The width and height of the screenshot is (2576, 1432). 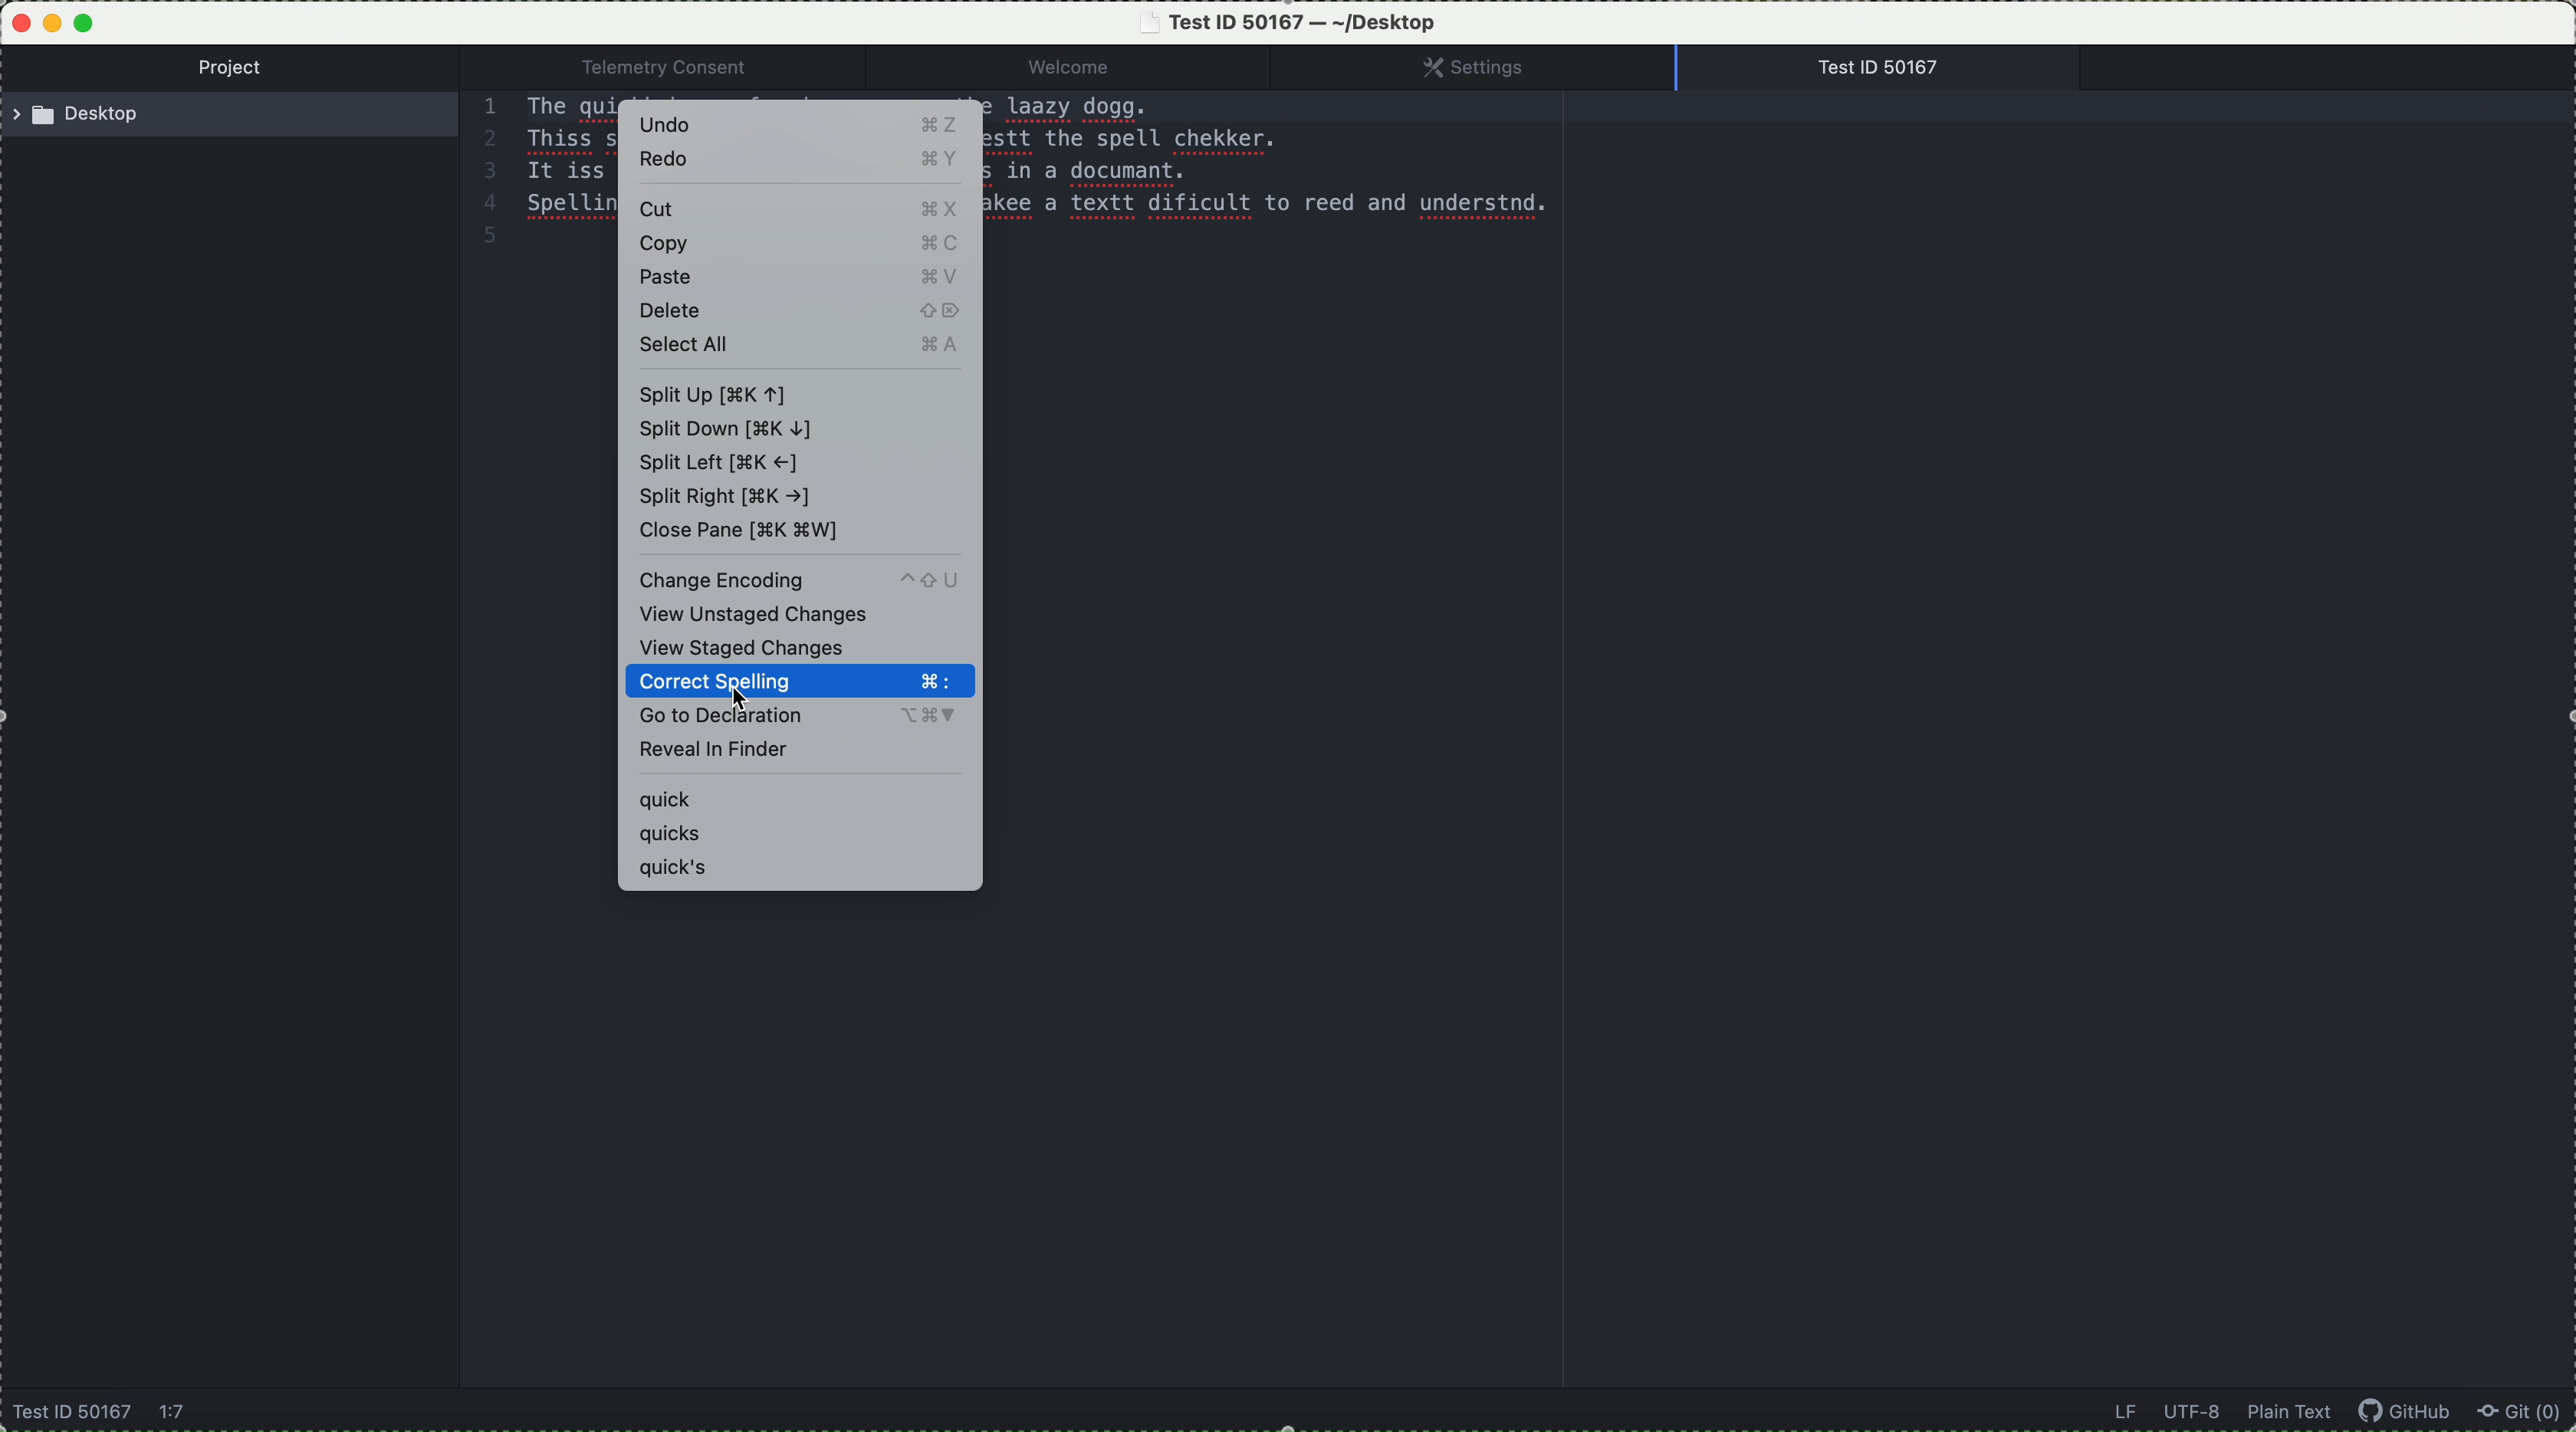 What do you see at coordinates (71, 1414) in the screenshot?
I see `name file` at bounding box center [71, 1414].